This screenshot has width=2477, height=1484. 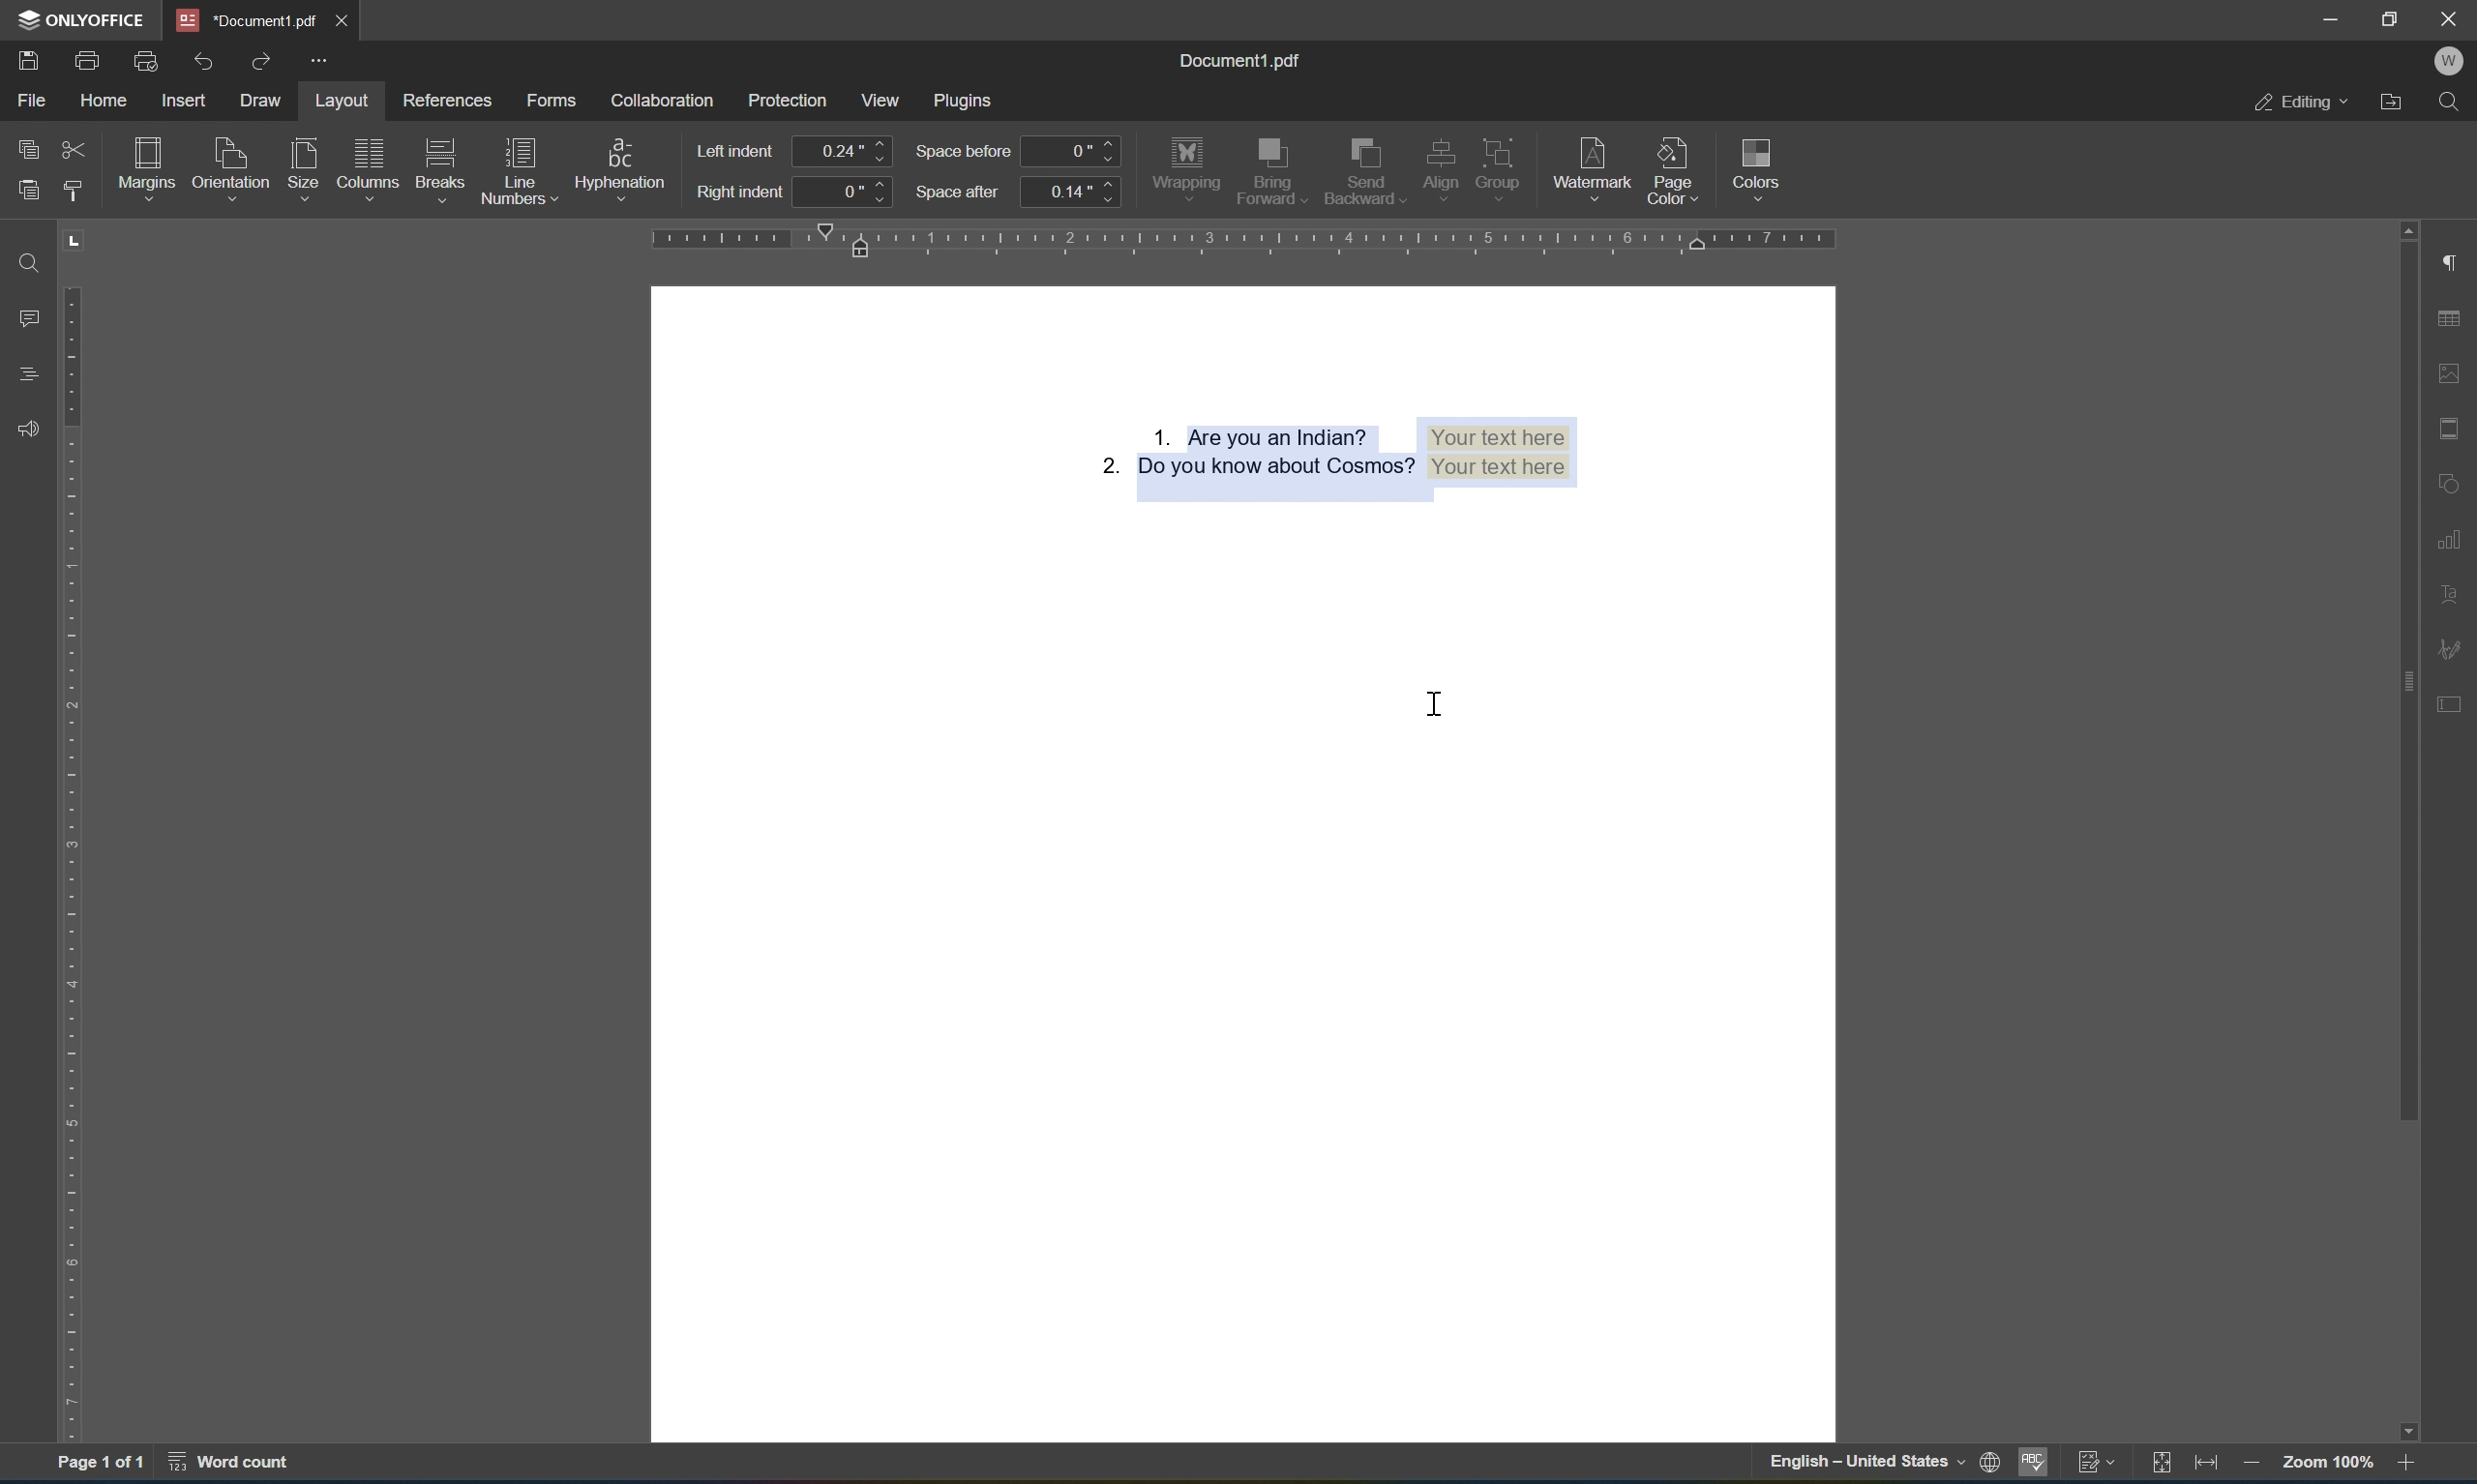 I want to click on Form fields, so click(x=1327, y=452).